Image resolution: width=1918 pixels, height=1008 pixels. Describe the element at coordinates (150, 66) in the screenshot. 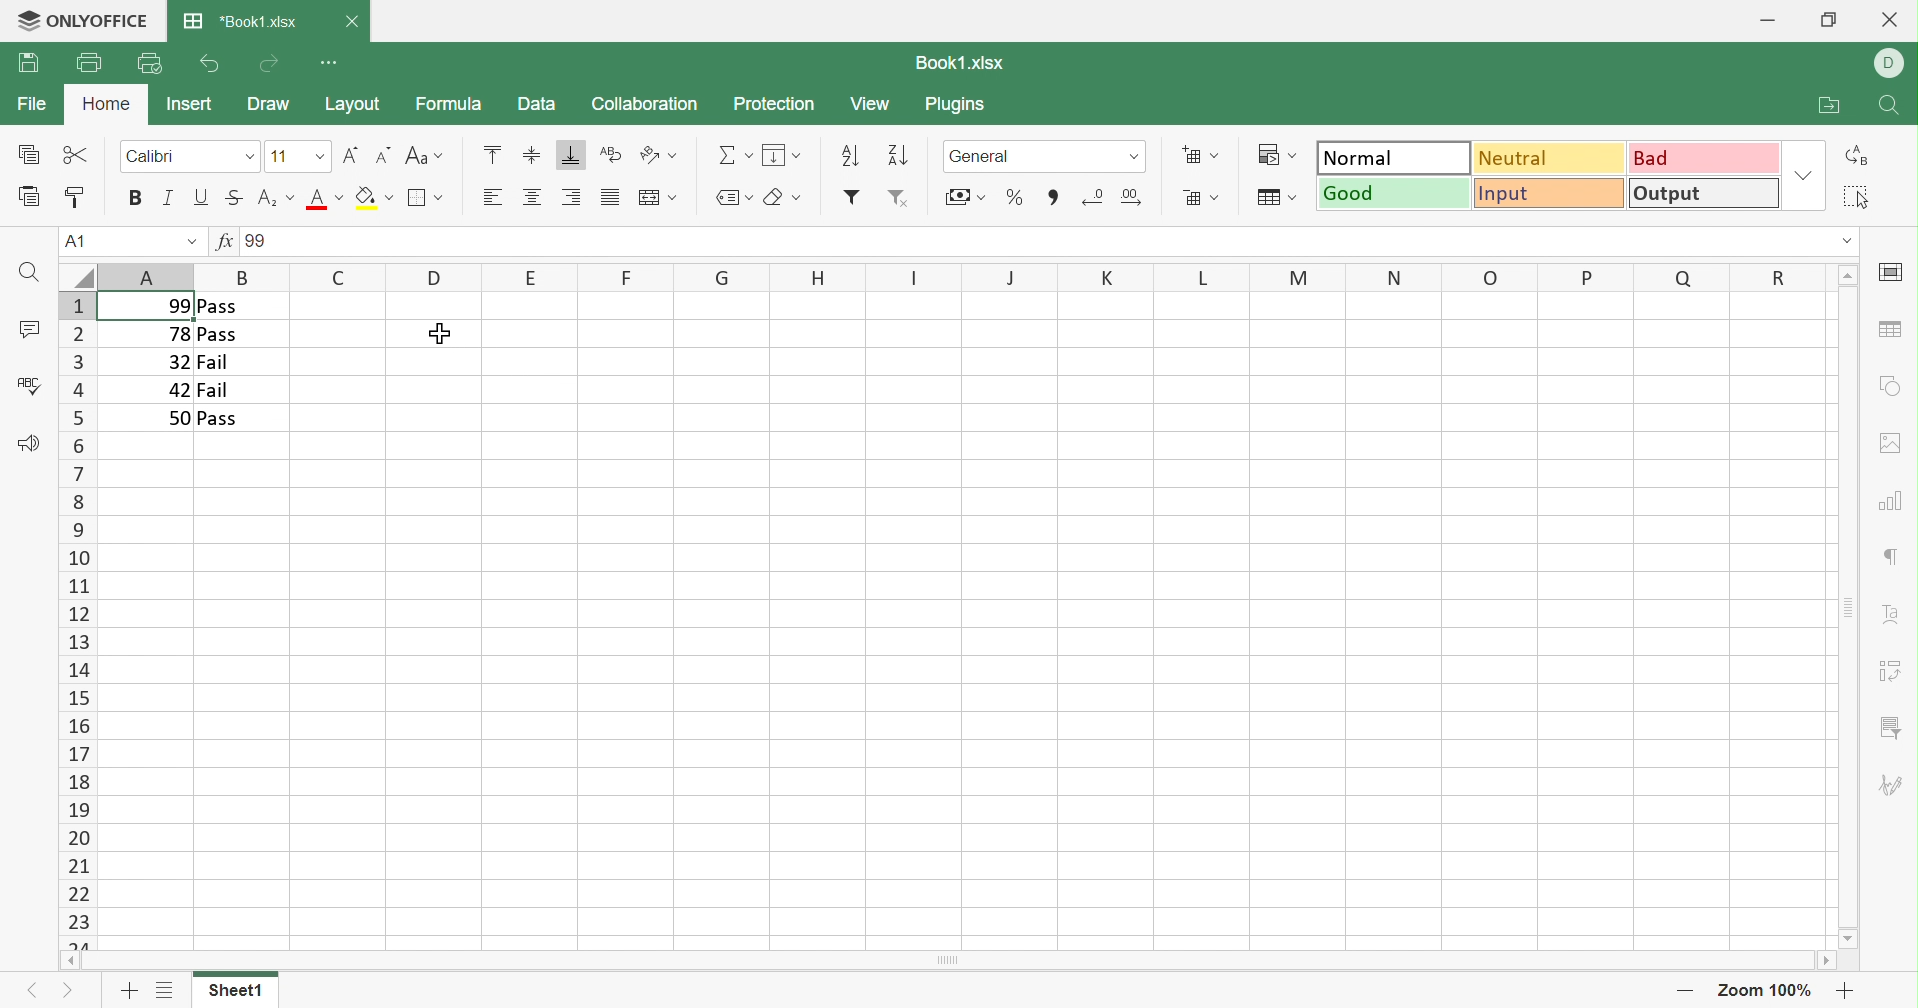

I see `Quick print` at that location.